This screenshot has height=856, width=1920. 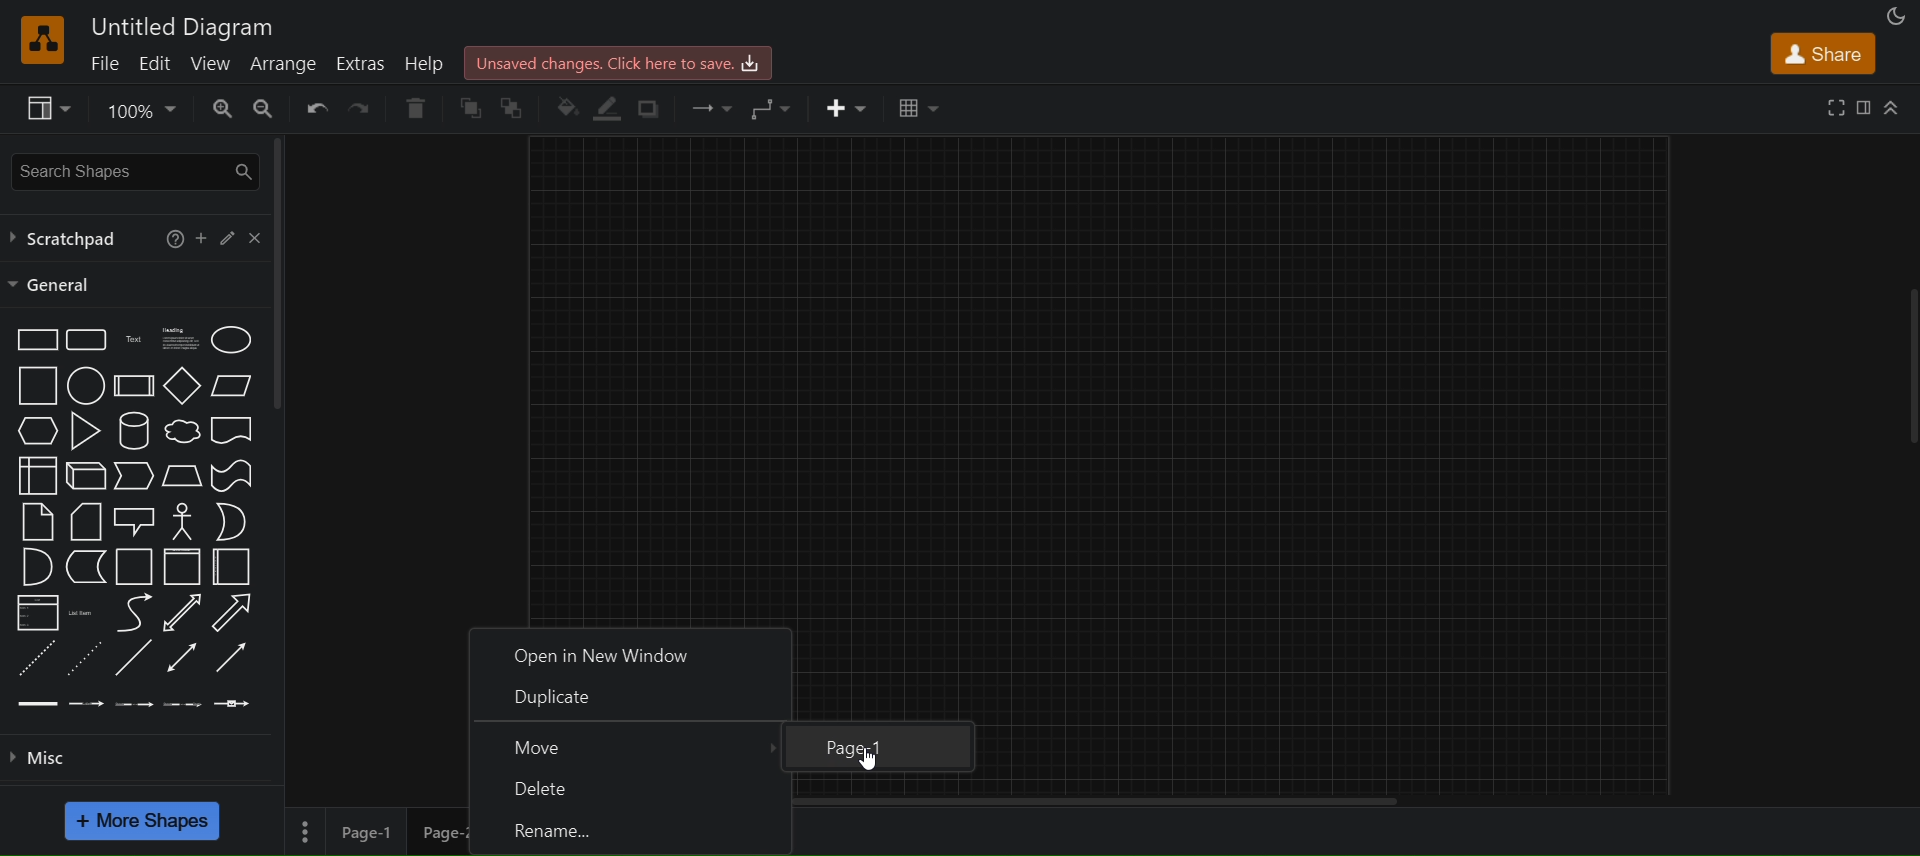 I want to click on note, so click(x=35, y=521).